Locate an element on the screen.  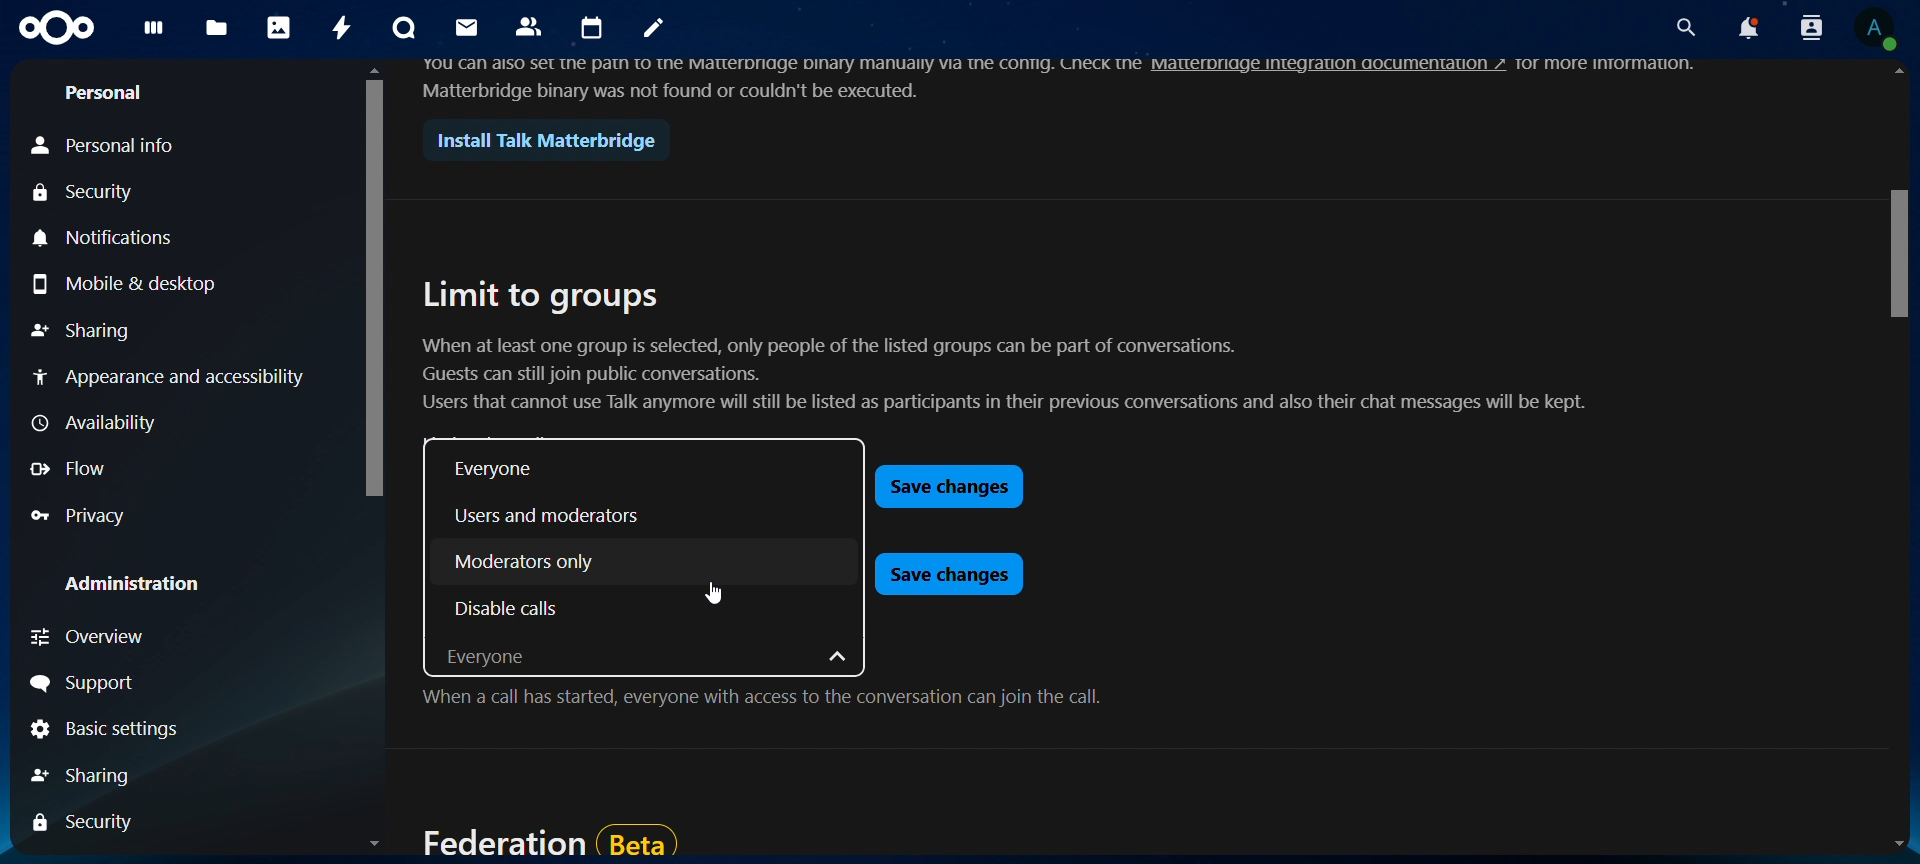
save changes is located at coordinates (947, 484).